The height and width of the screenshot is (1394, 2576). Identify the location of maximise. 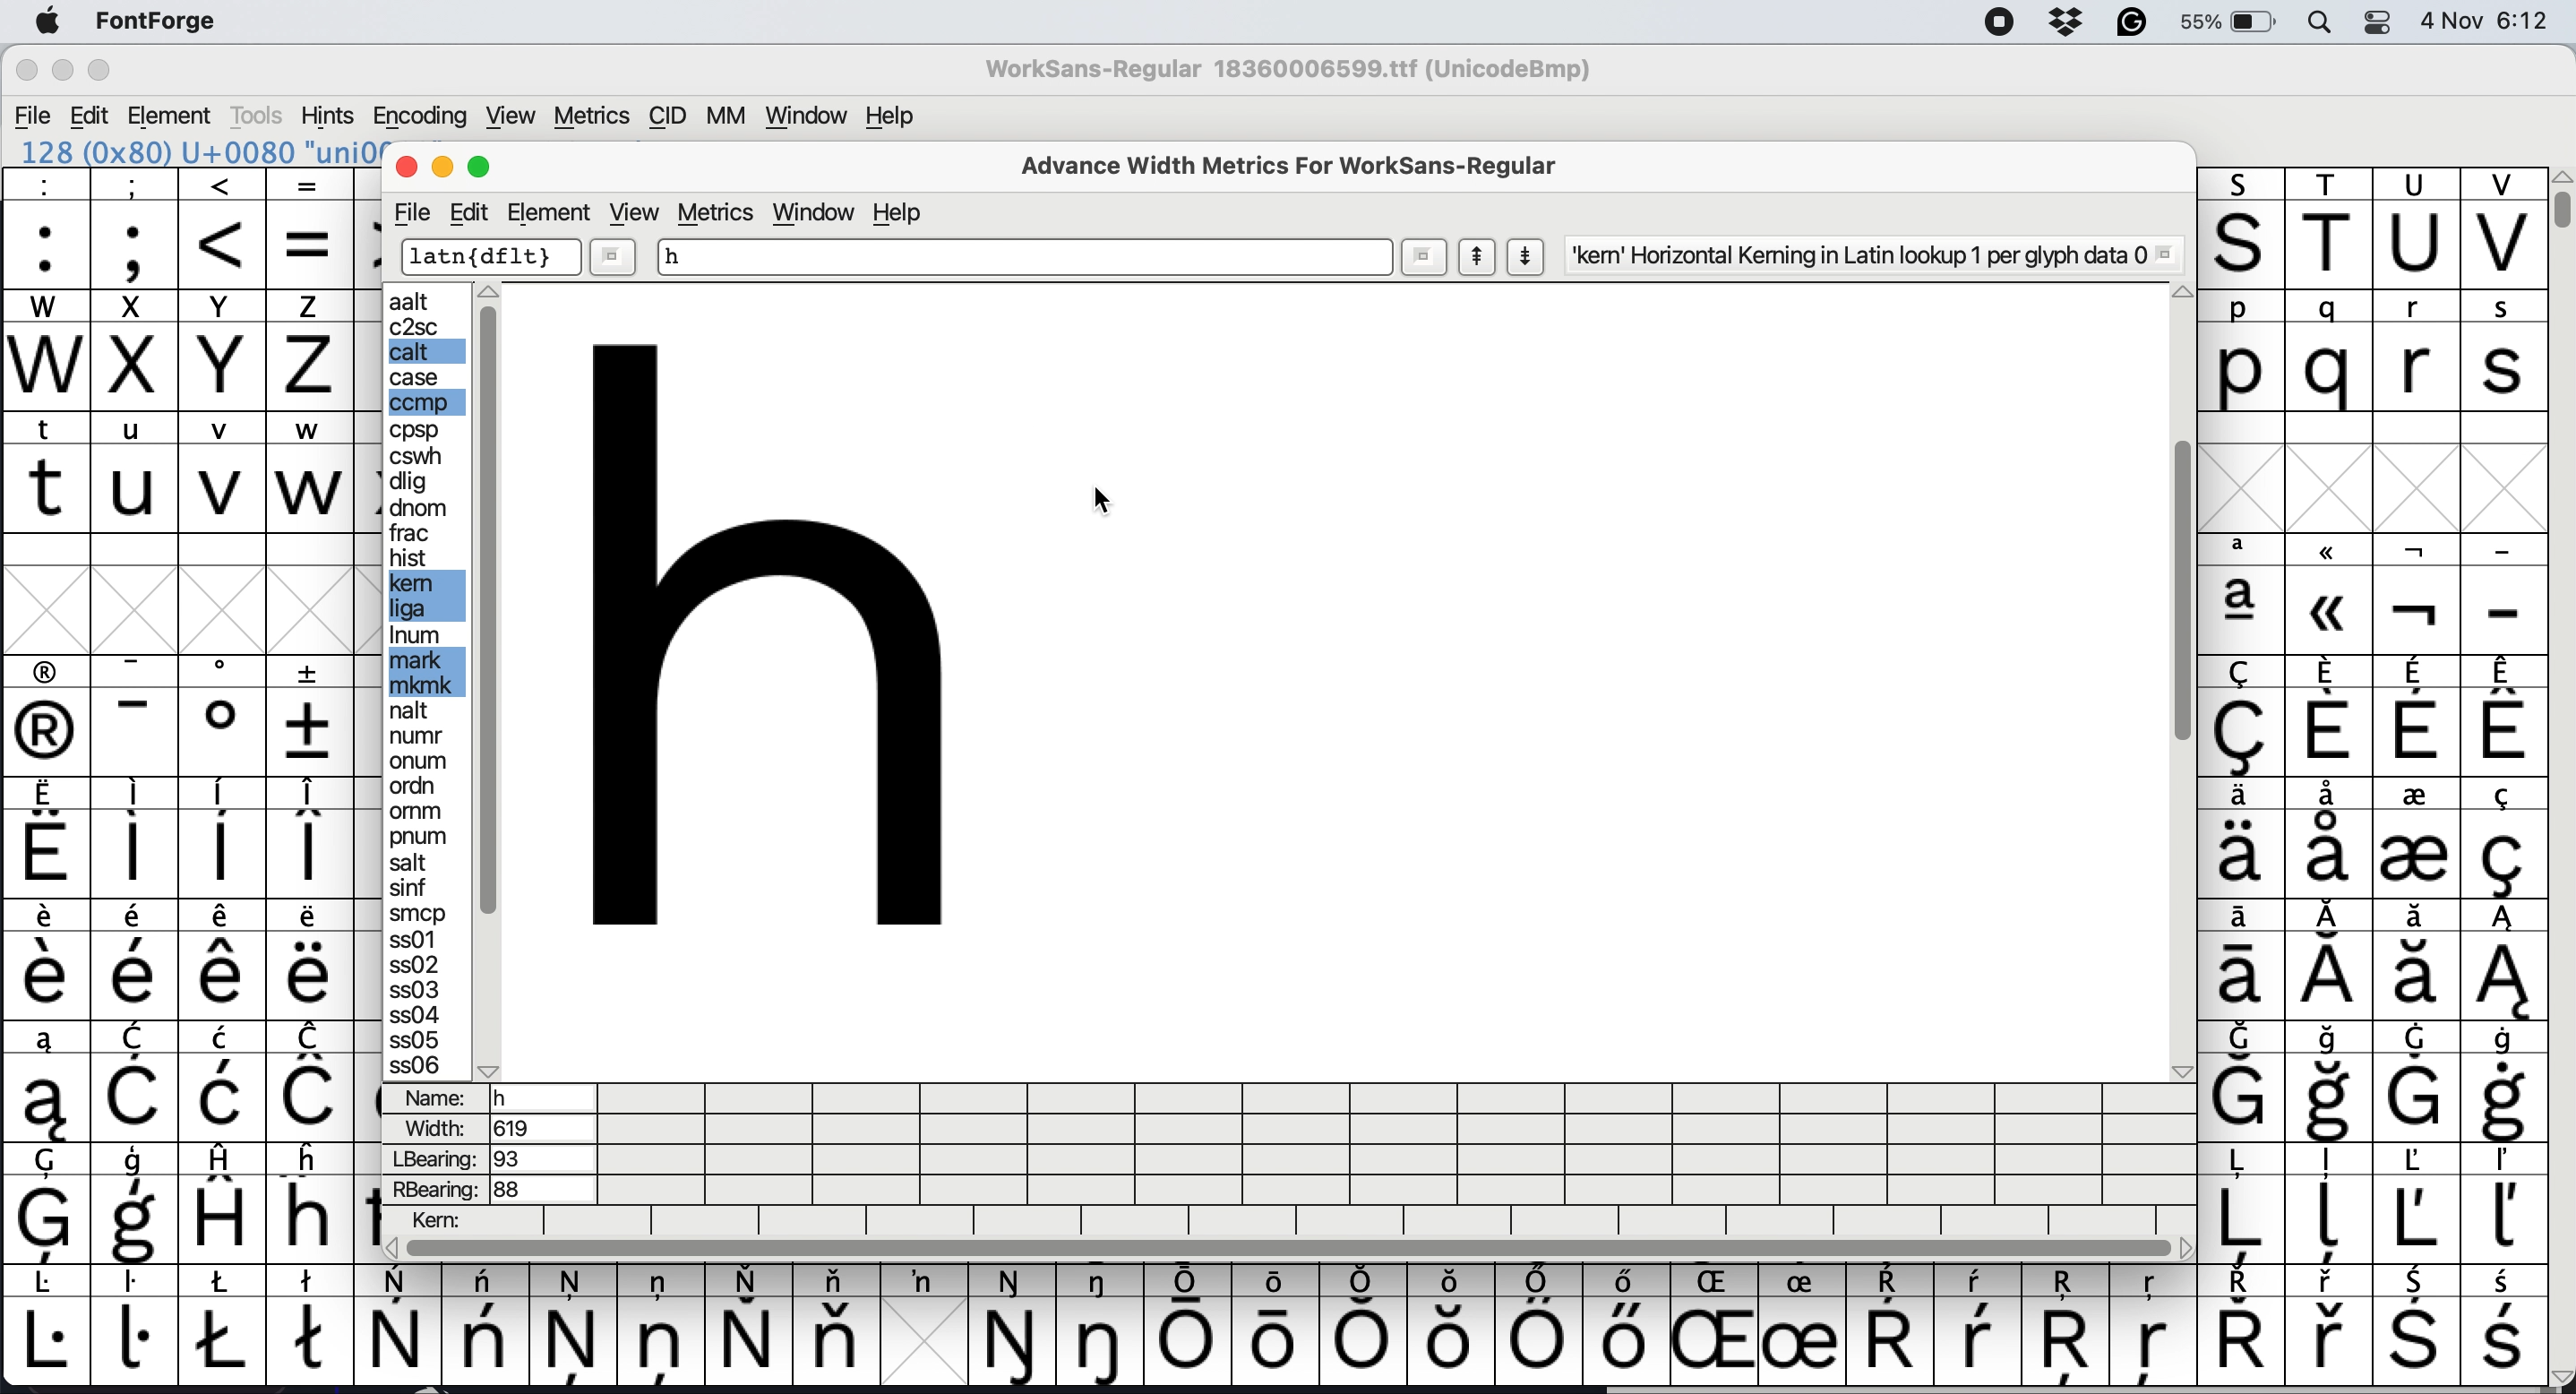
(481, 166).